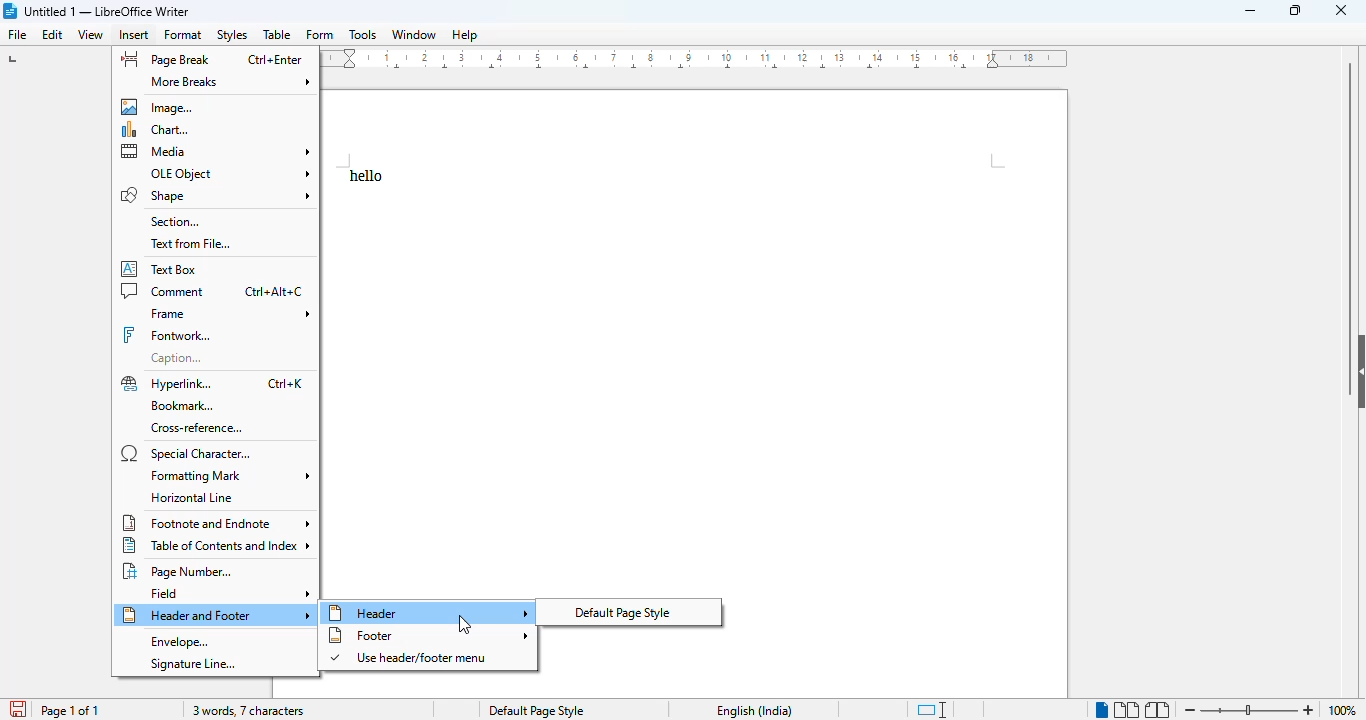 This screenshot has height=720, width=1366. What do you see at coordinates (428, 613) in the screenshot?
I see `header` at bounding box center [428, 613].